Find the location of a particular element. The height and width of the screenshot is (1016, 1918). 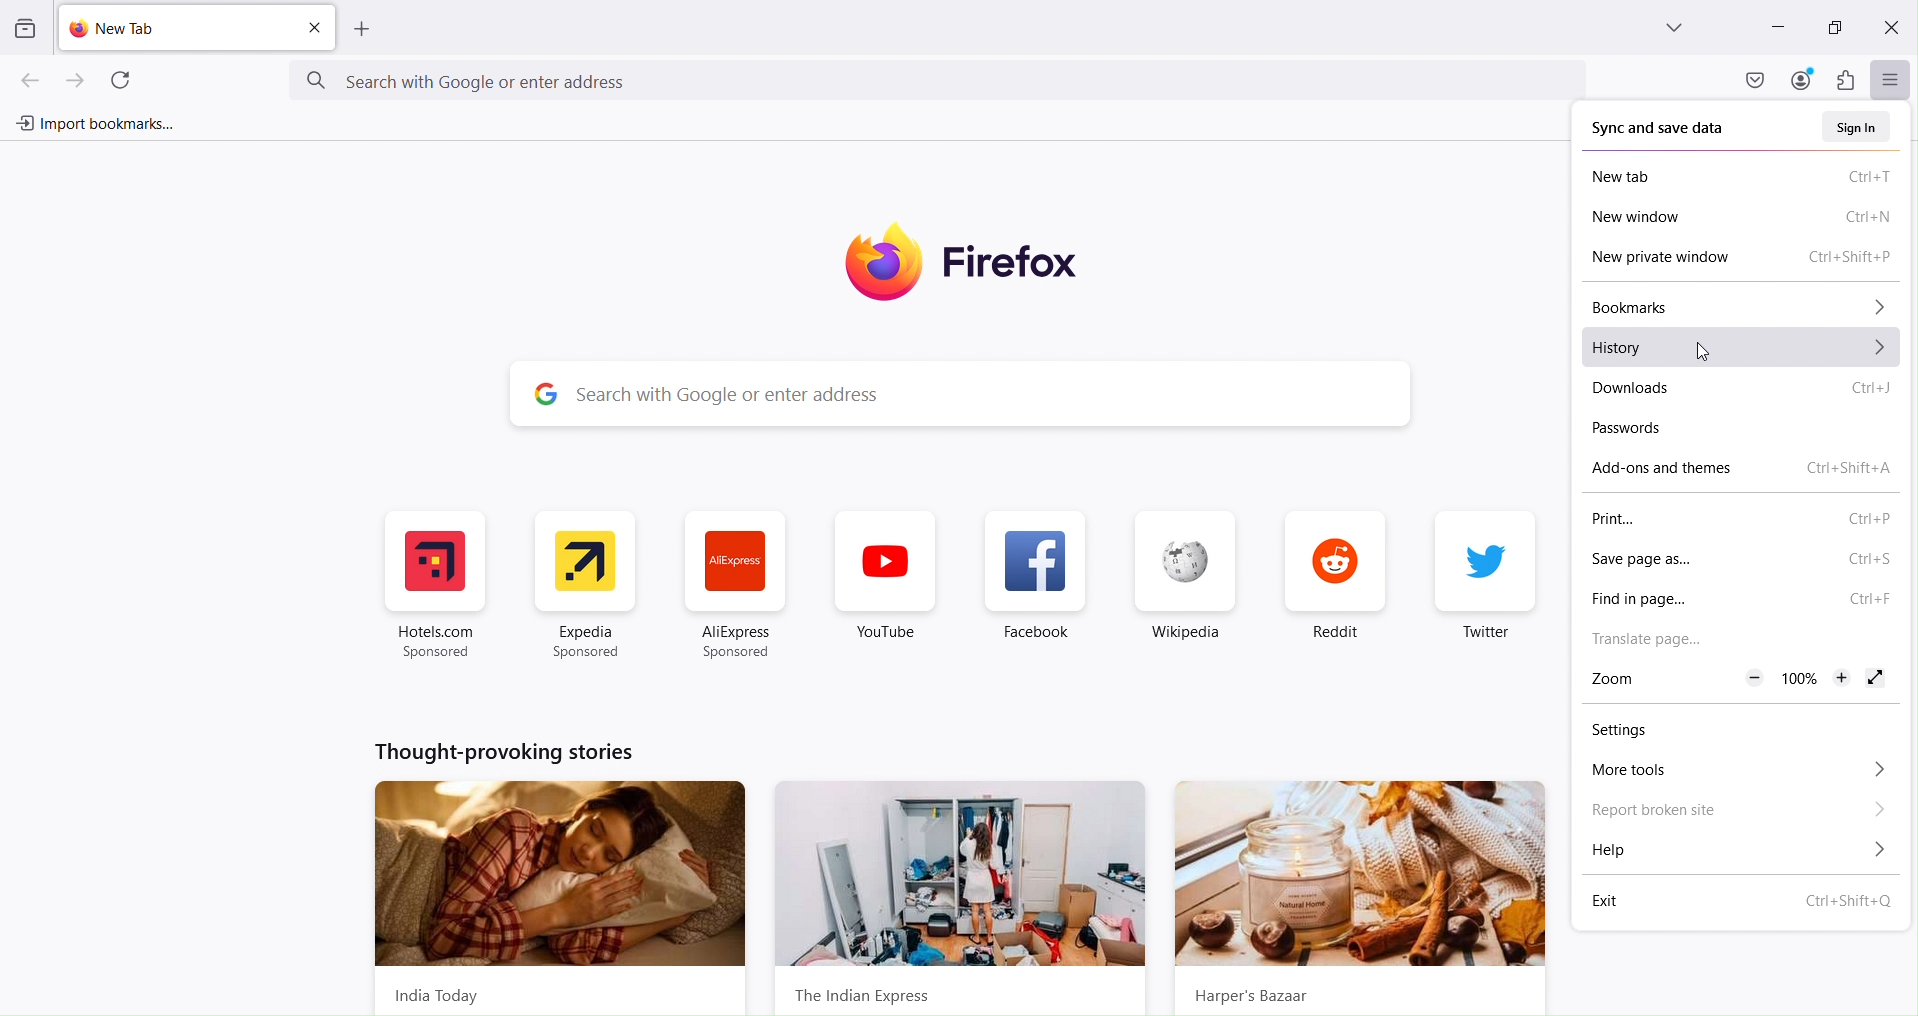

Translate page is located at coordinates (1735, 639).